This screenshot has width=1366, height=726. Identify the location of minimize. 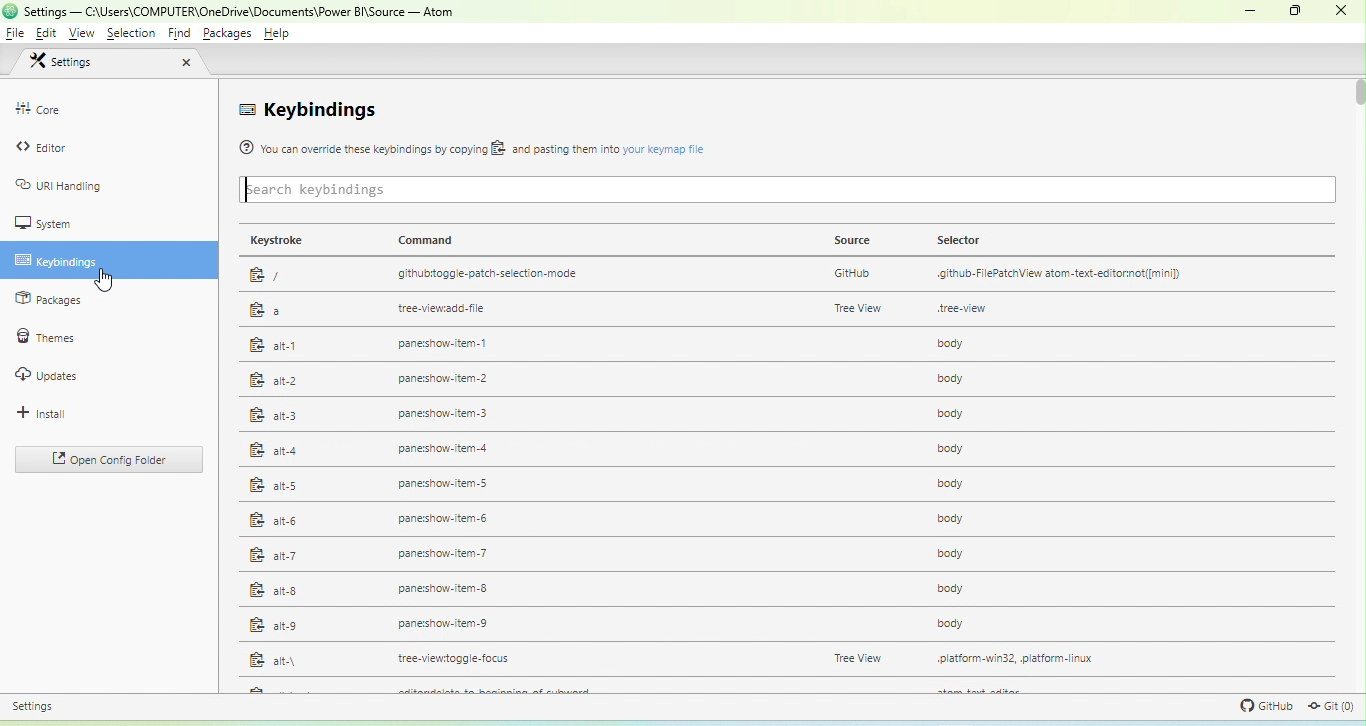
(1251, 11).